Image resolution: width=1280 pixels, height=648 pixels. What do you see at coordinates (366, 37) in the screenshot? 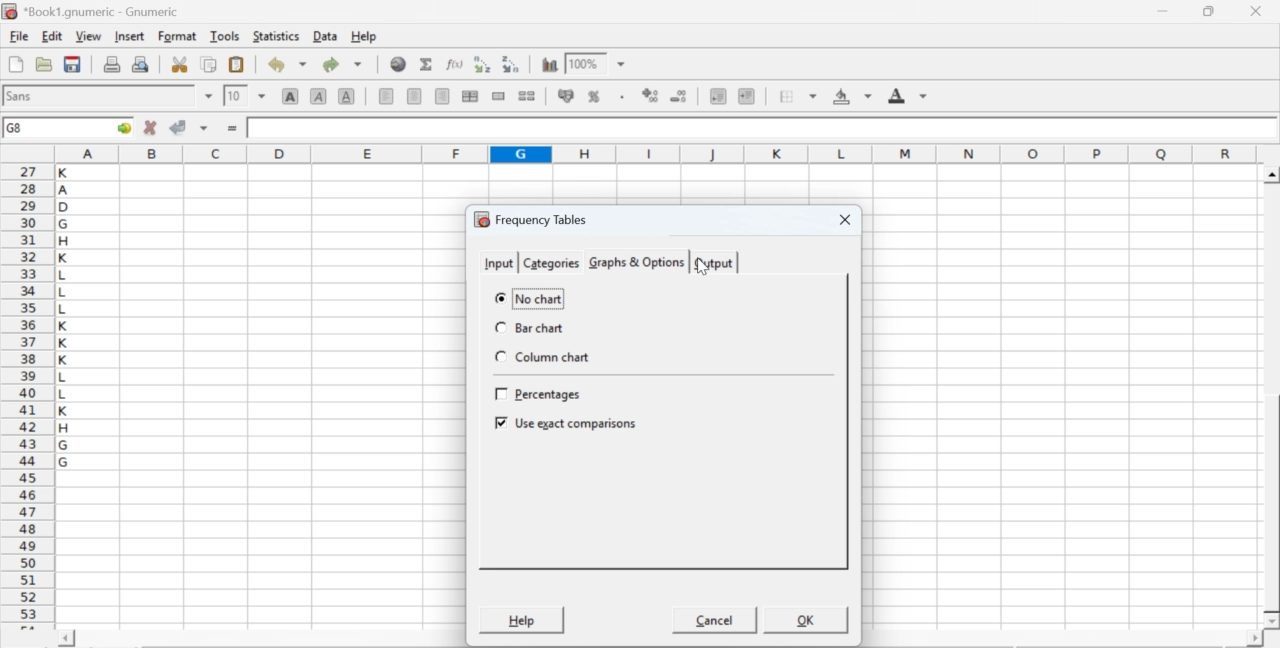
I see `help` at bounding box center [366, 37].